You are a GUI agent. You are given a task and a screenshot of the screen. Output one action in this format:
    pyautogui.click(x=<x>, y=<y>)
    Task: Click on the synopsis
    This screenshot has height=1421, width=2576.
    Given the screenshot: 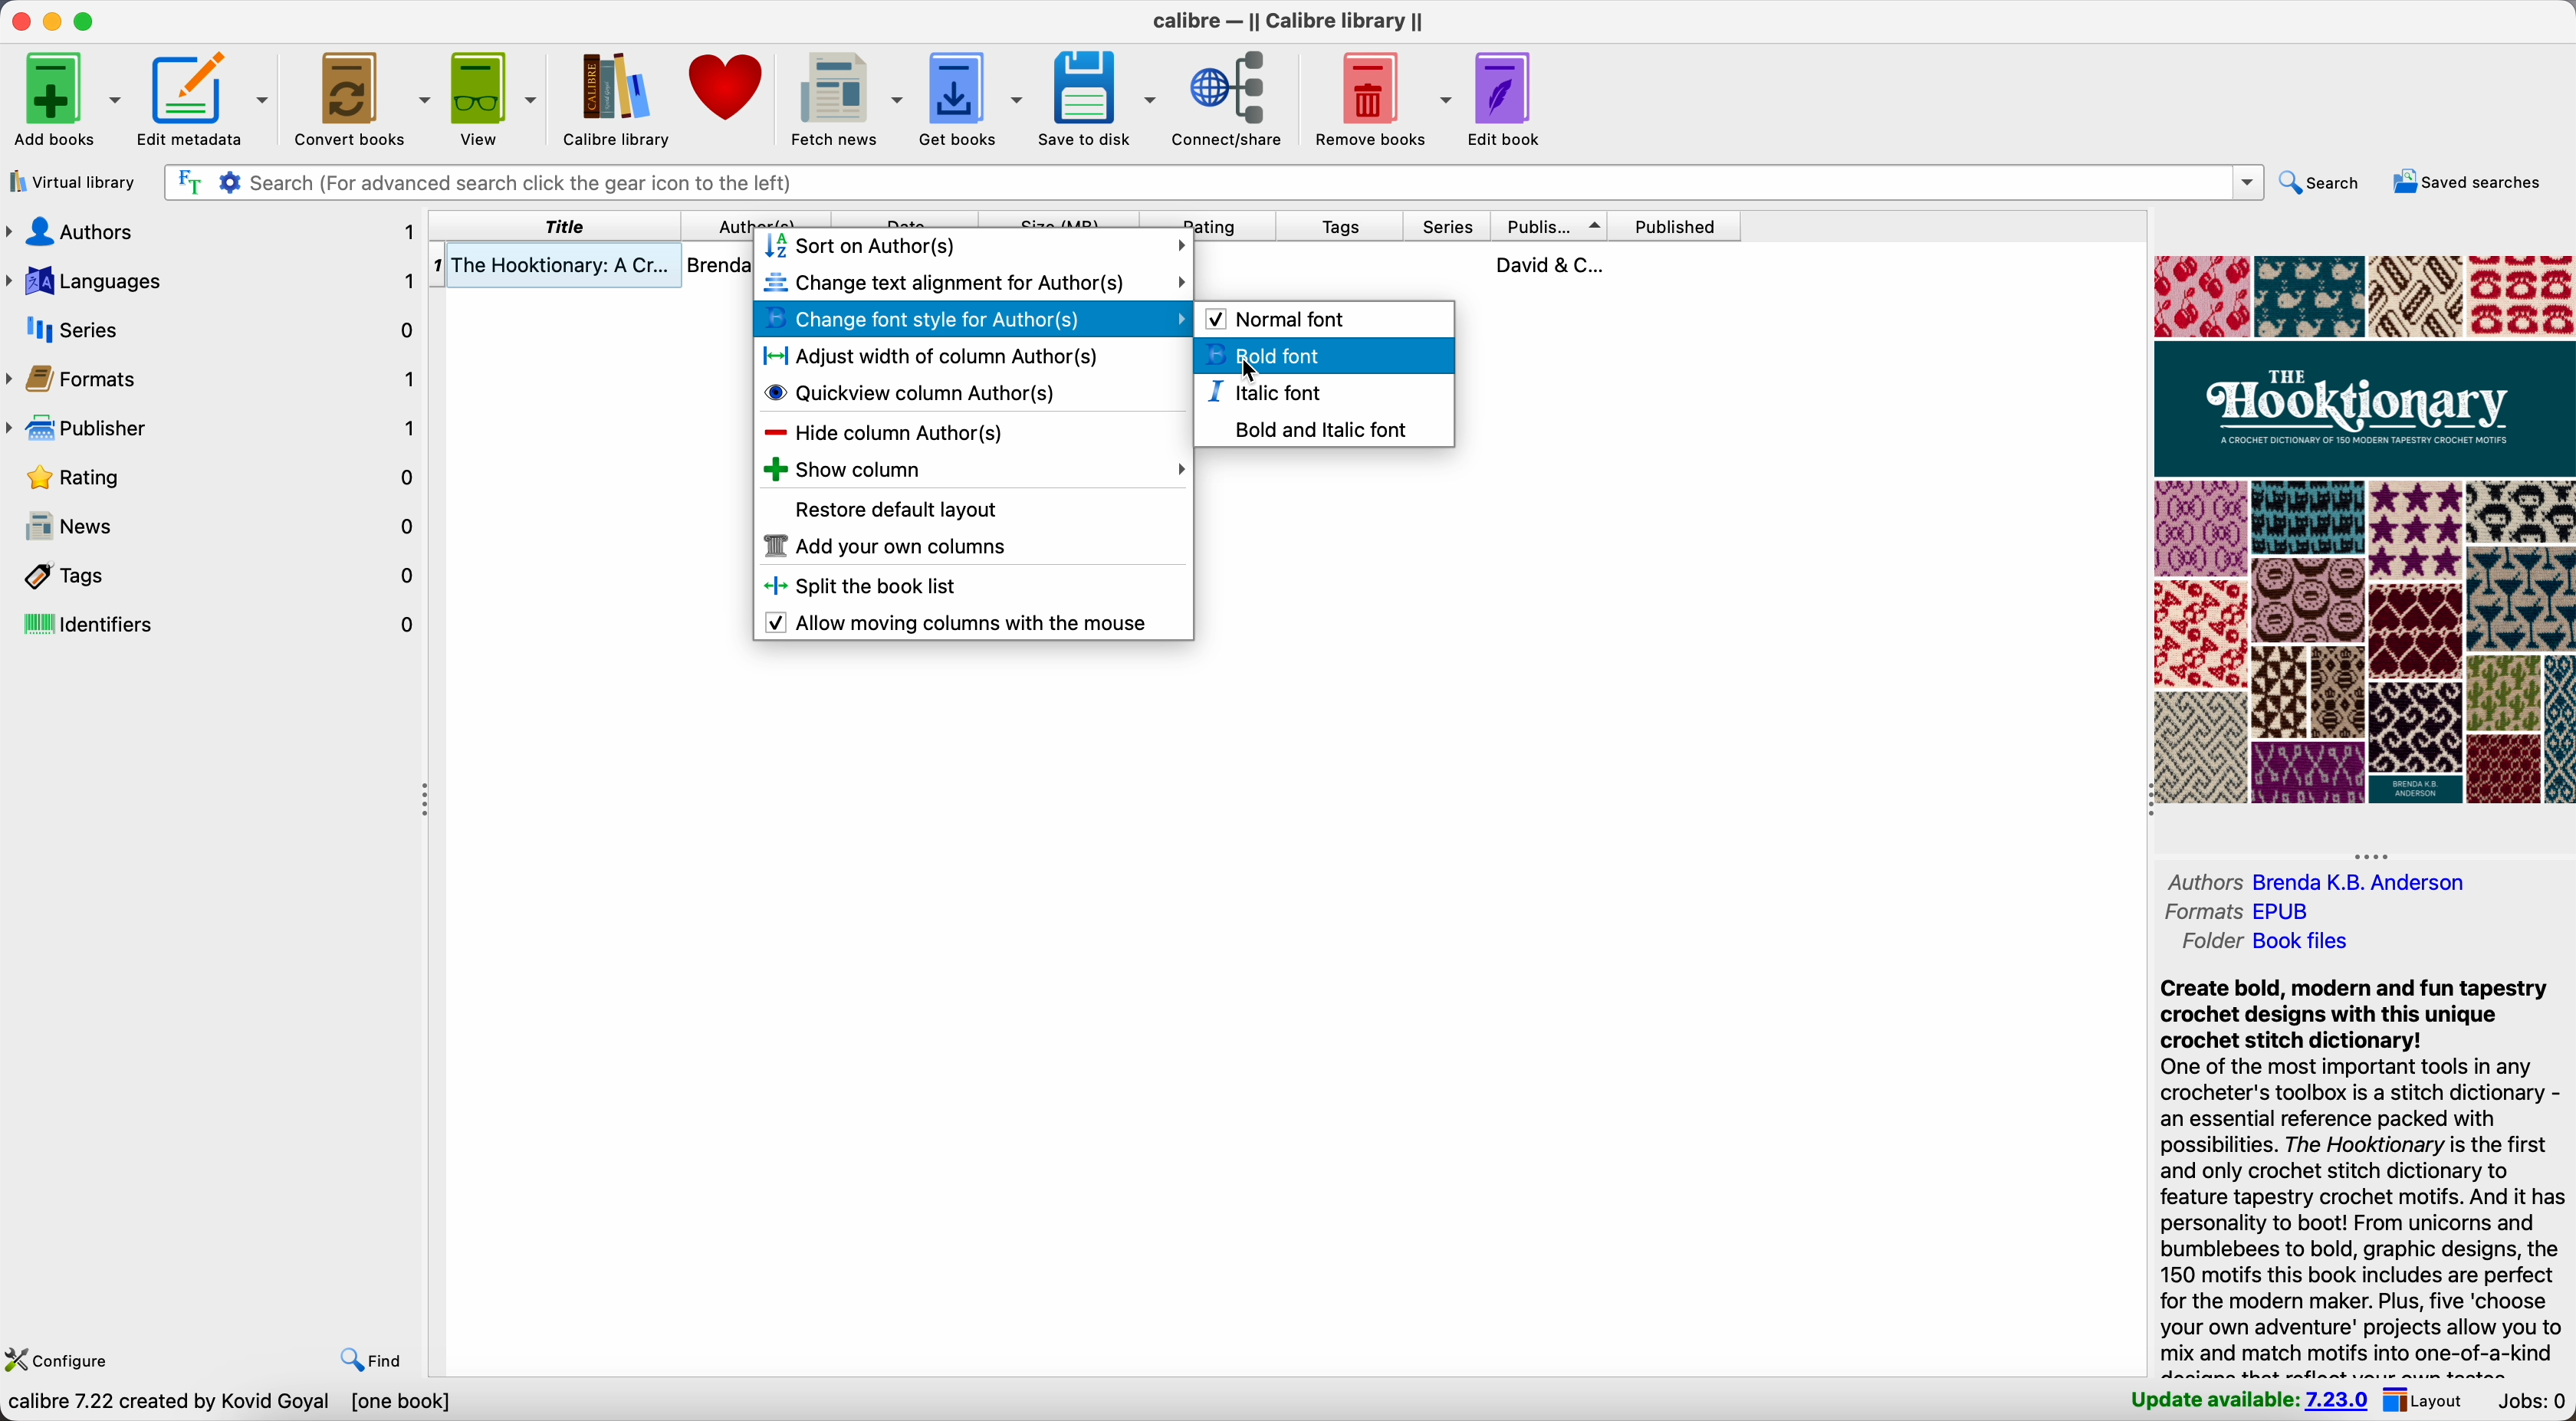 What is the action you would take?
    pyautogui.click(x=2360, y=1174)
    